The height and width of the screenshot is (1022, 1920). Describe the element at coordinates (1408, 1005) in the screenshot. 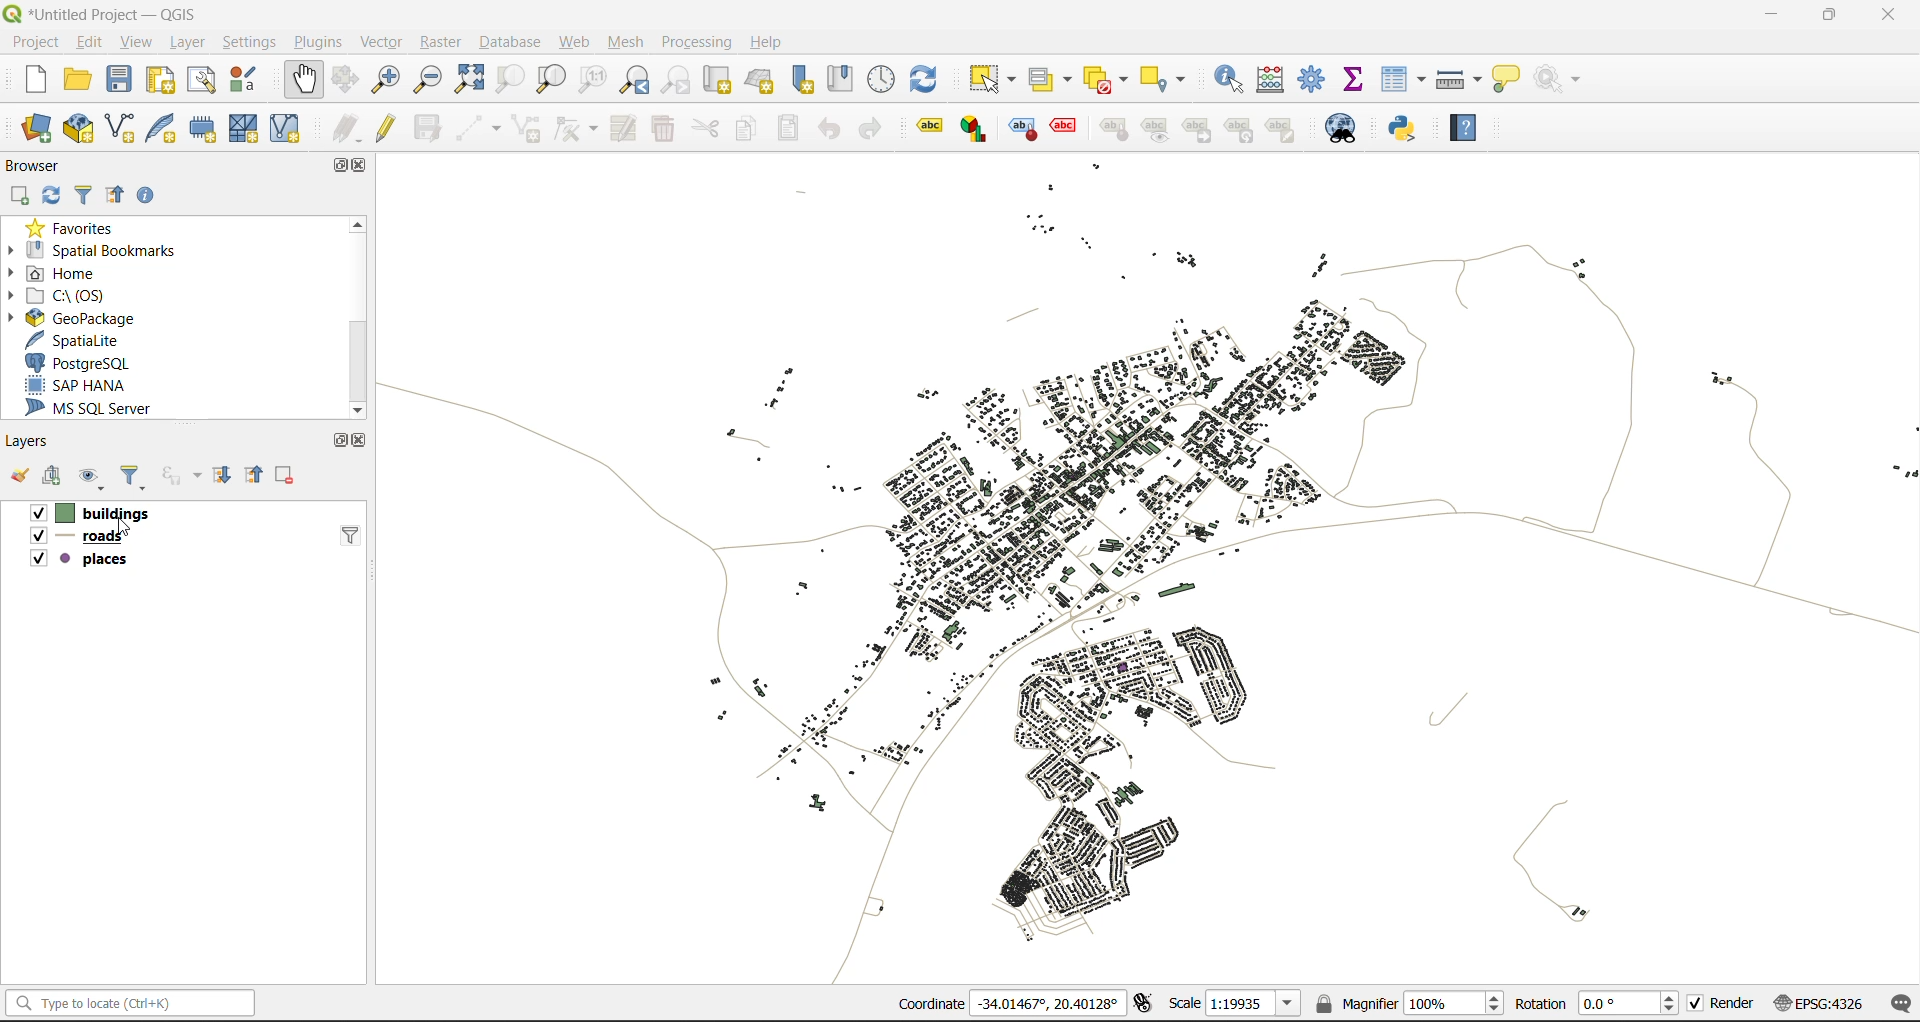

I see `magnifier` at that location.